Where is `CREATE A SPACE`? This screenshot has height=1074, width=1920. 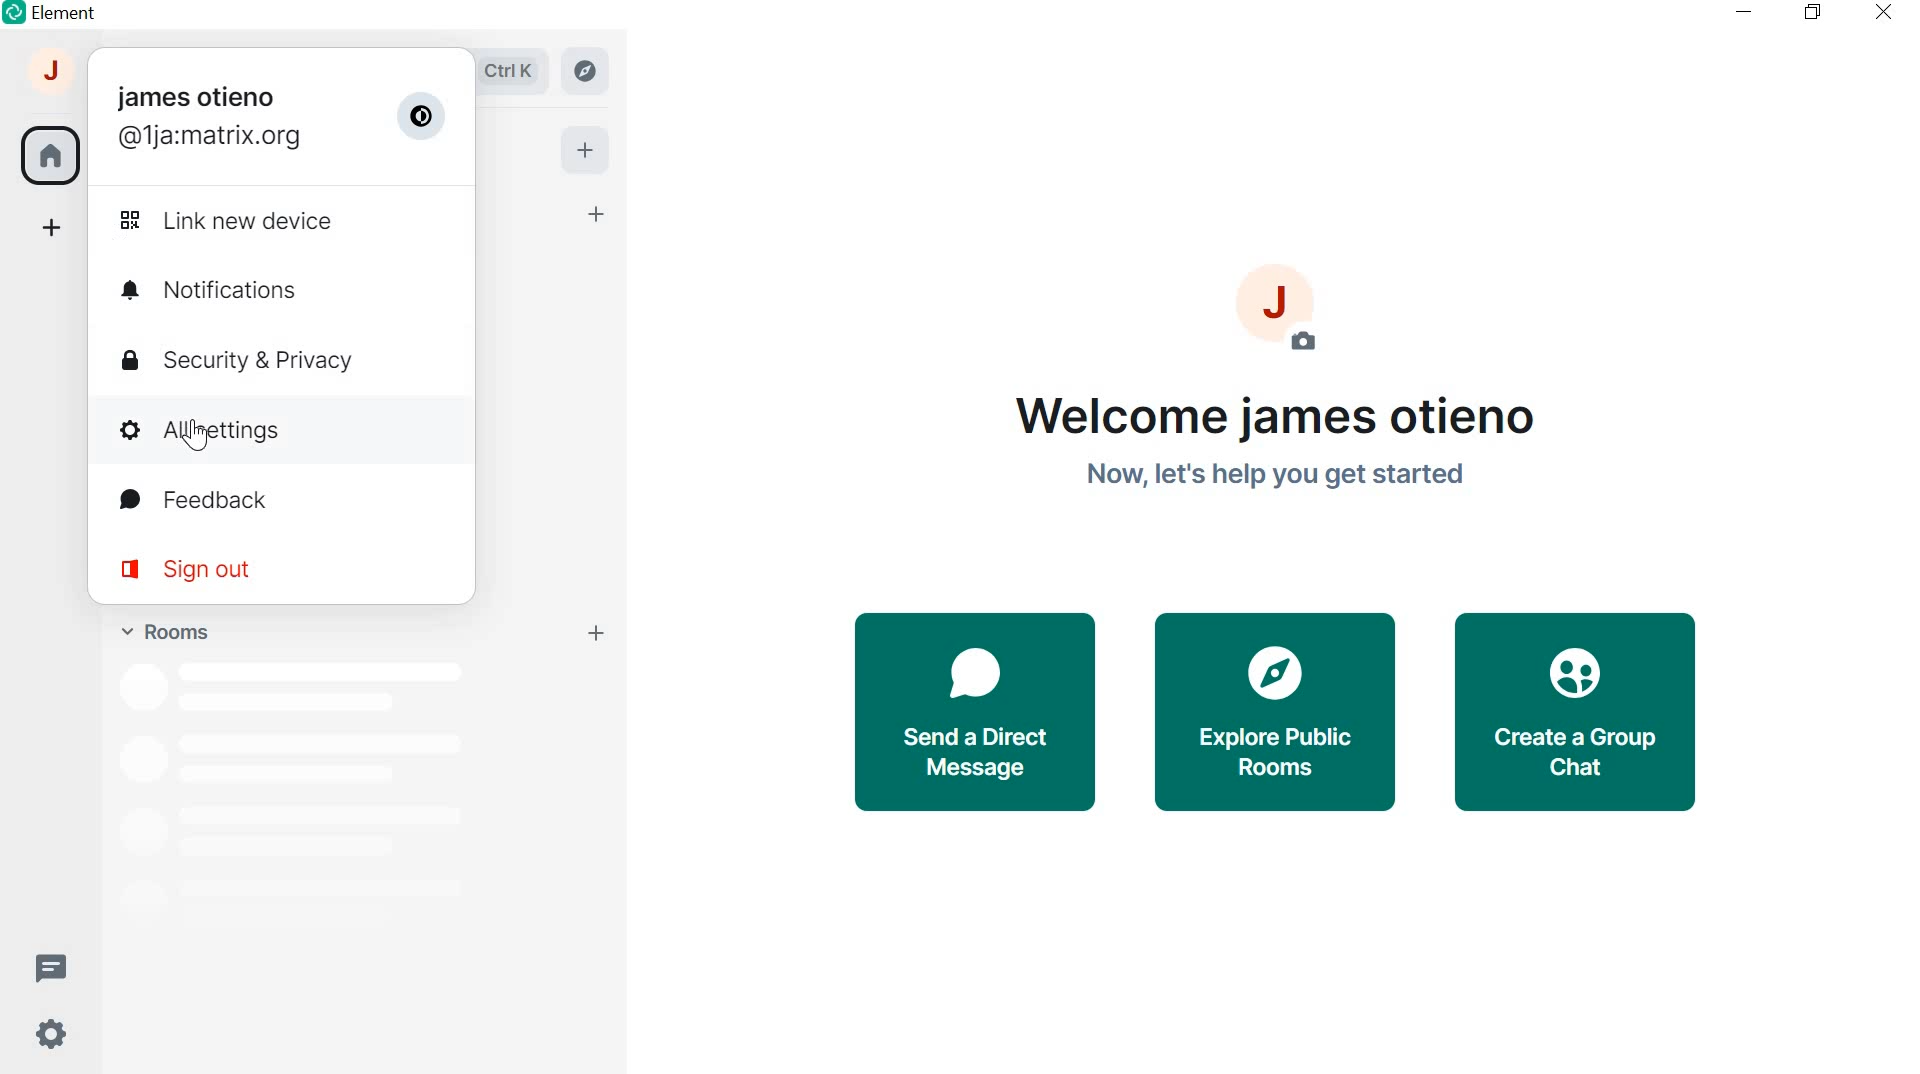 CREATE A SPACE is located at coordinates (53, 231).